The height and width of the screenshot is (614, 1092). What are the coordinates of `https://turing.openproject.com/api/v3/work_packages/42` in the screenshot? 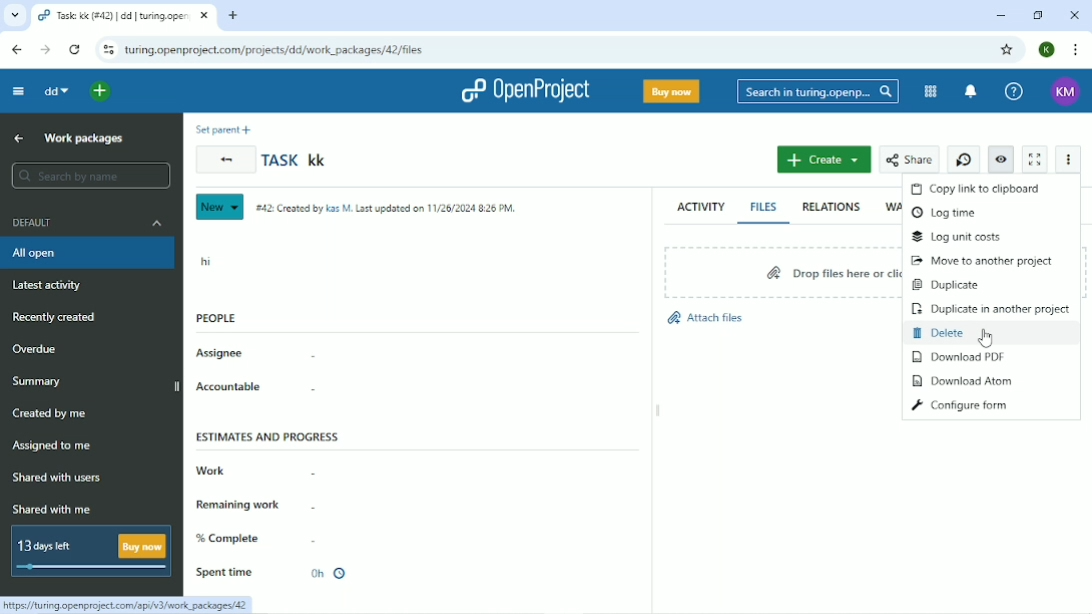 It's located at (128, 604).